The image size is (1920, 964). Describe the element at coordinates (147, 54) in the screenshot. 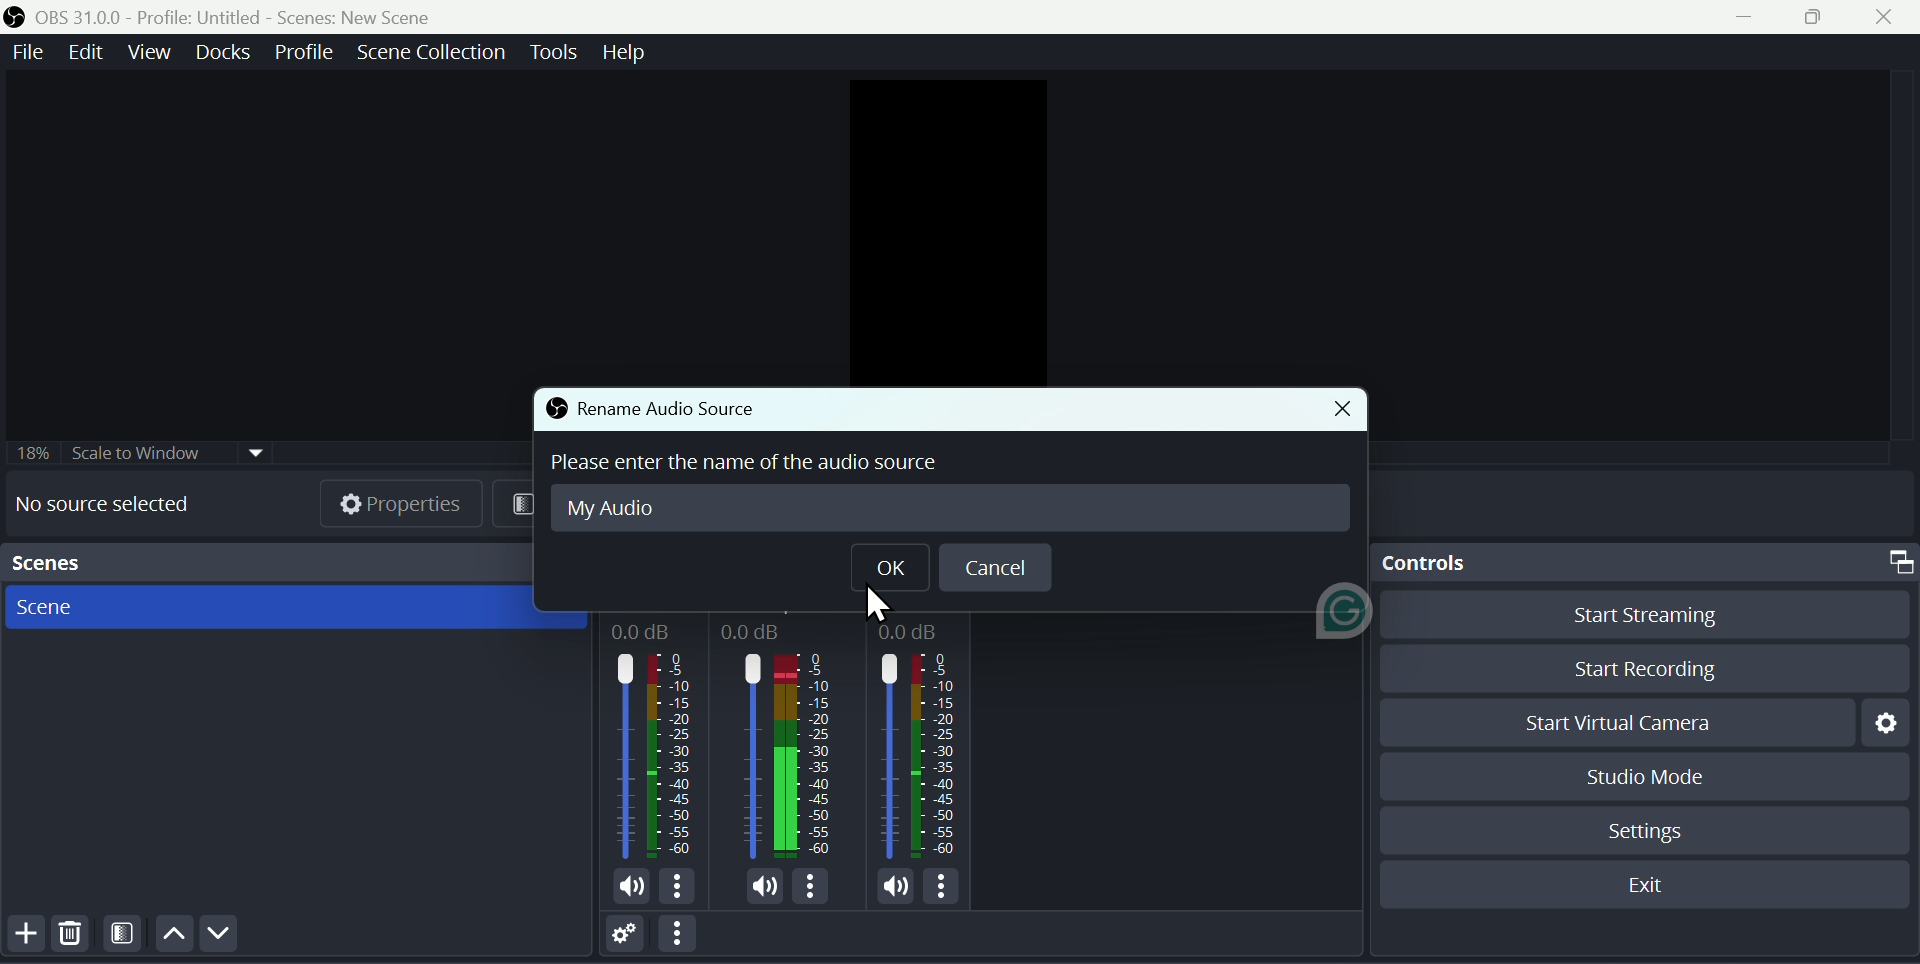

I see `View` at that location.